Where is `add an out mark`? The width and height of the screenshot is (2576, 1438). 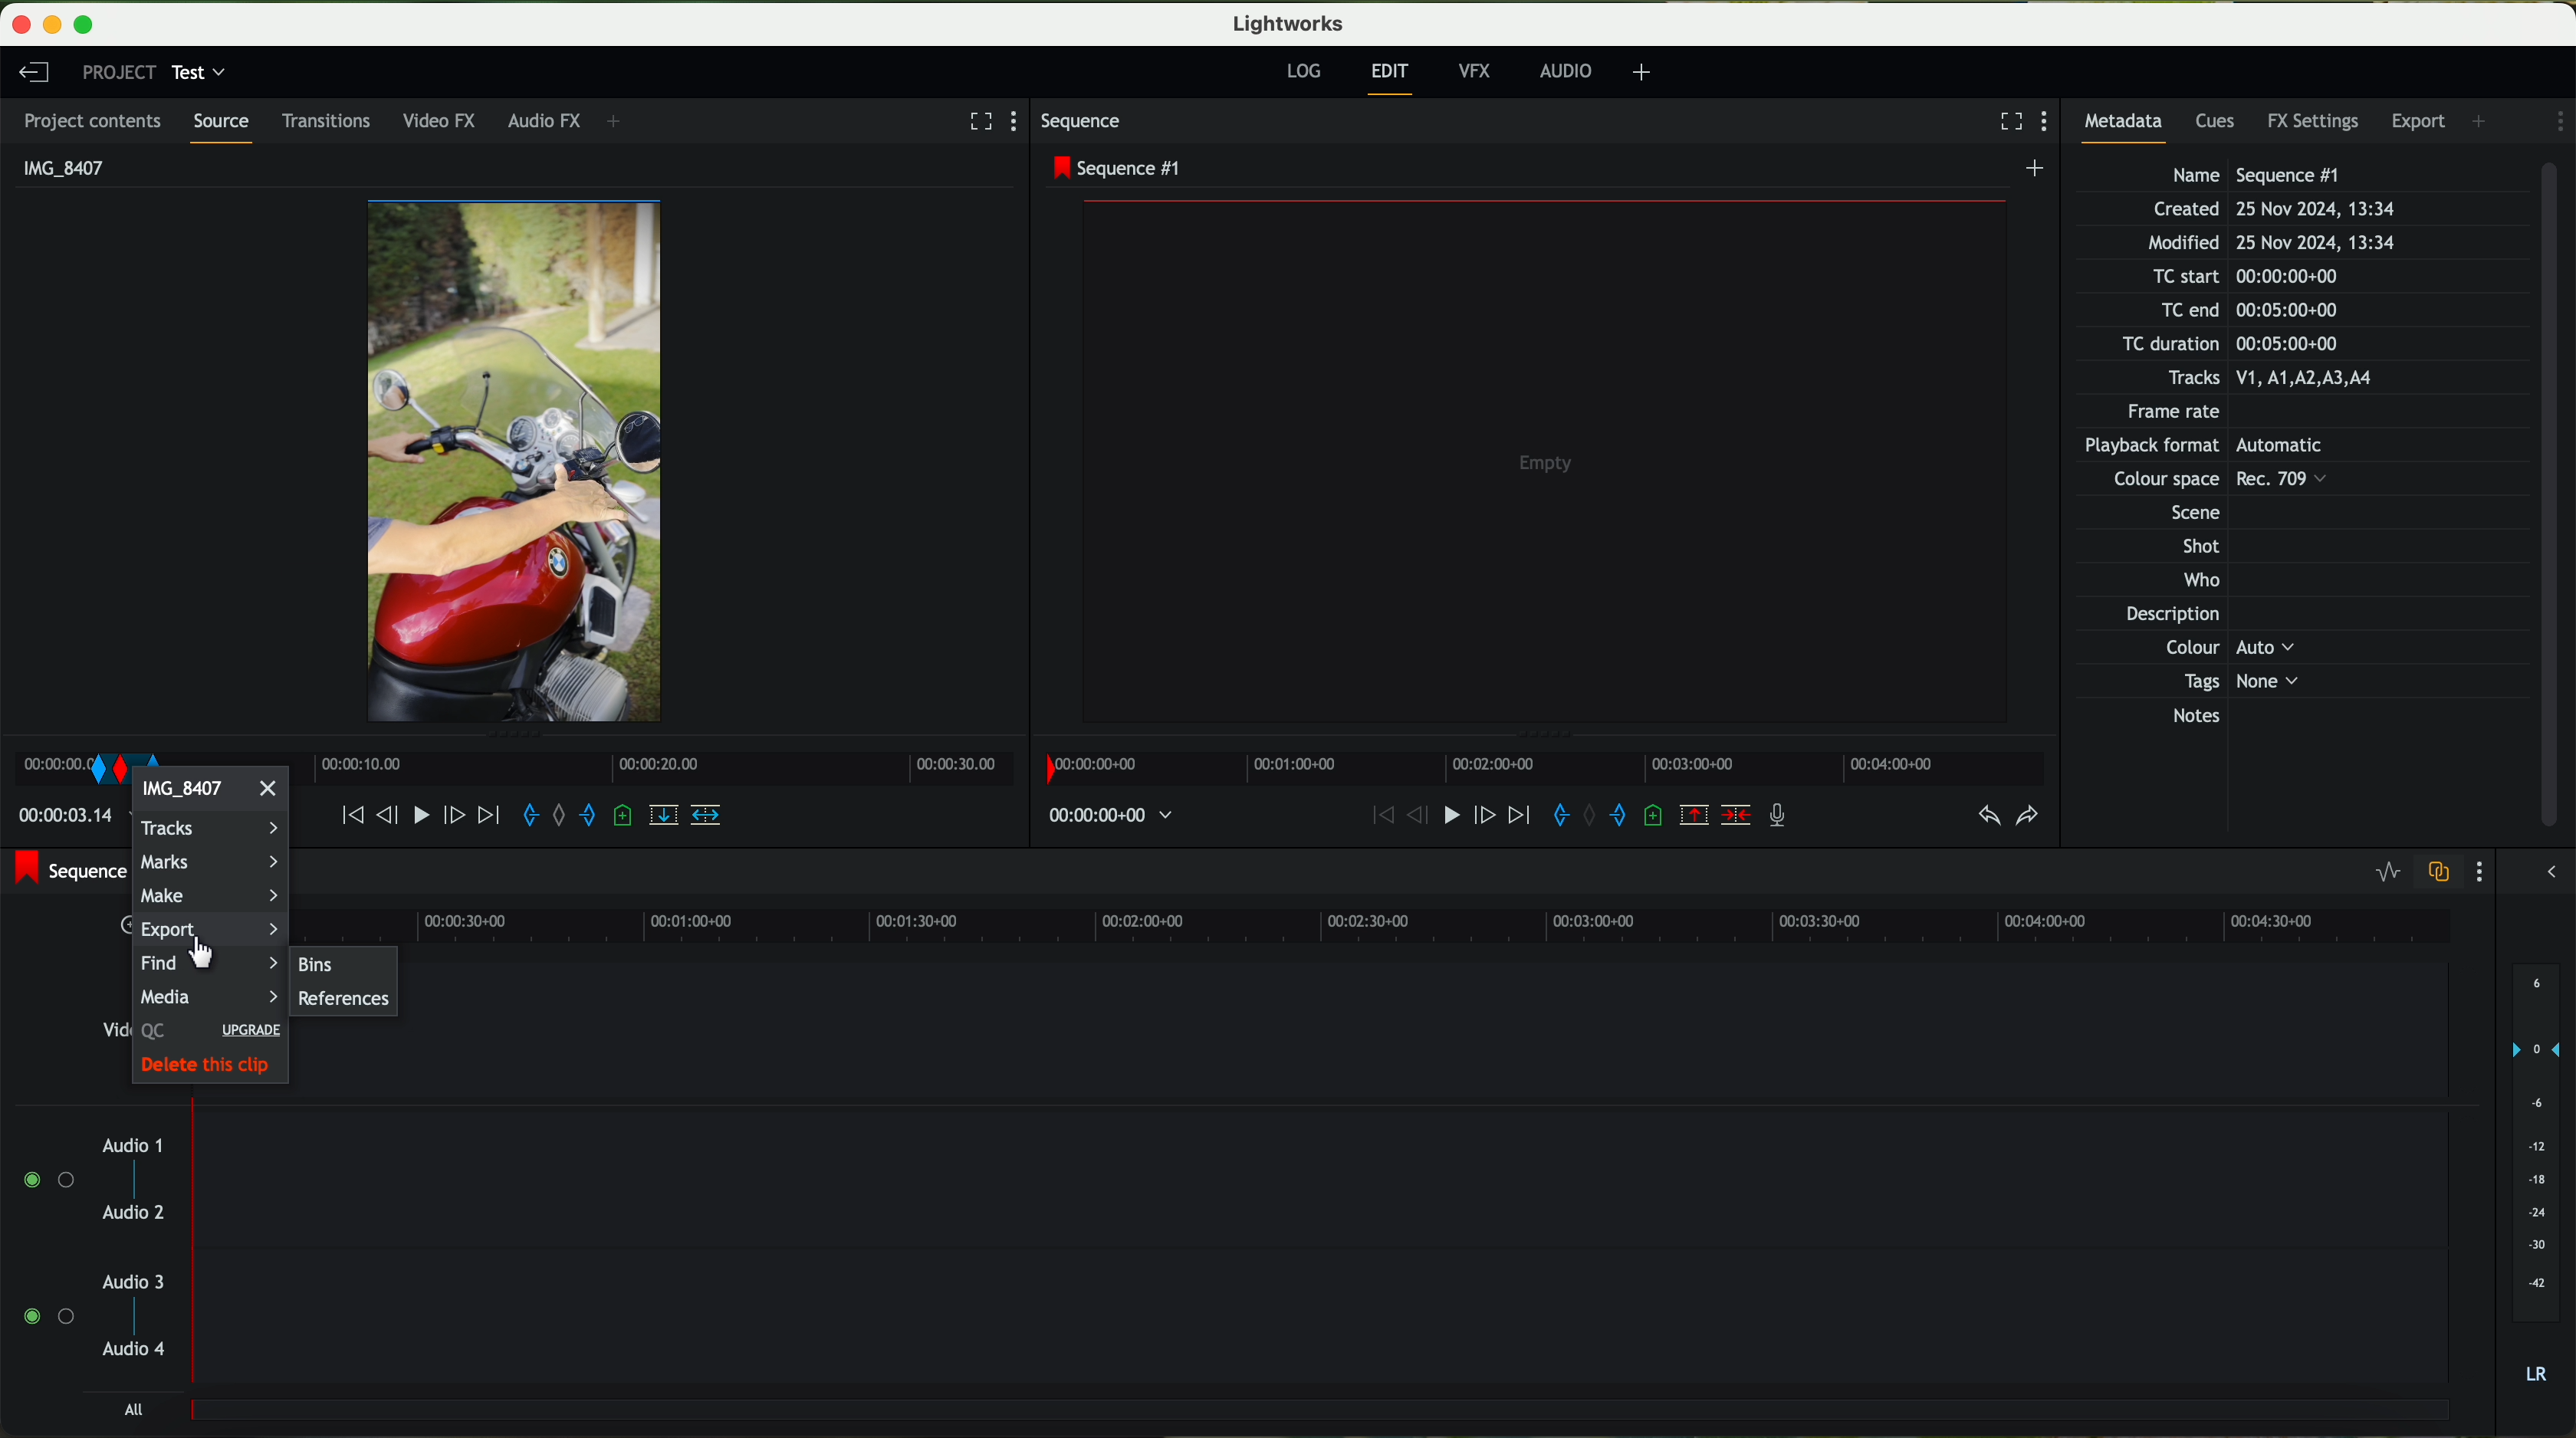
add an out mark is located at coordinates (587, 821).